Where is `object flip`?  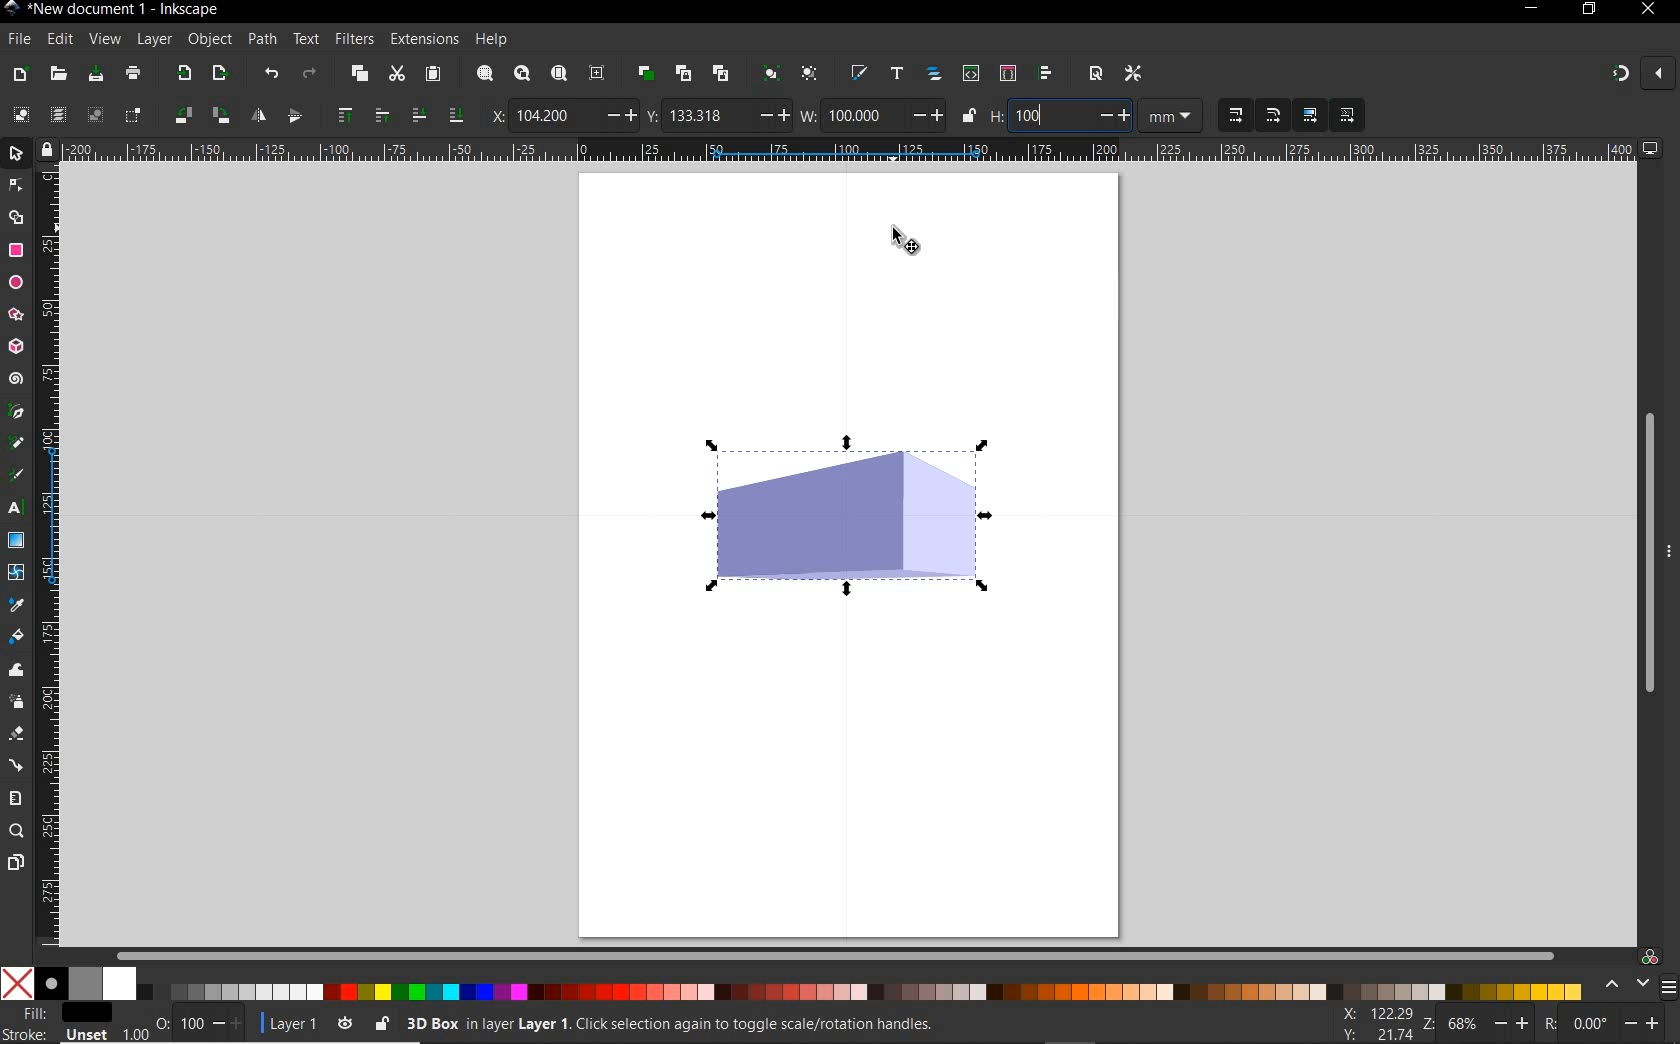 object flip is located at coordinates (300, 115).